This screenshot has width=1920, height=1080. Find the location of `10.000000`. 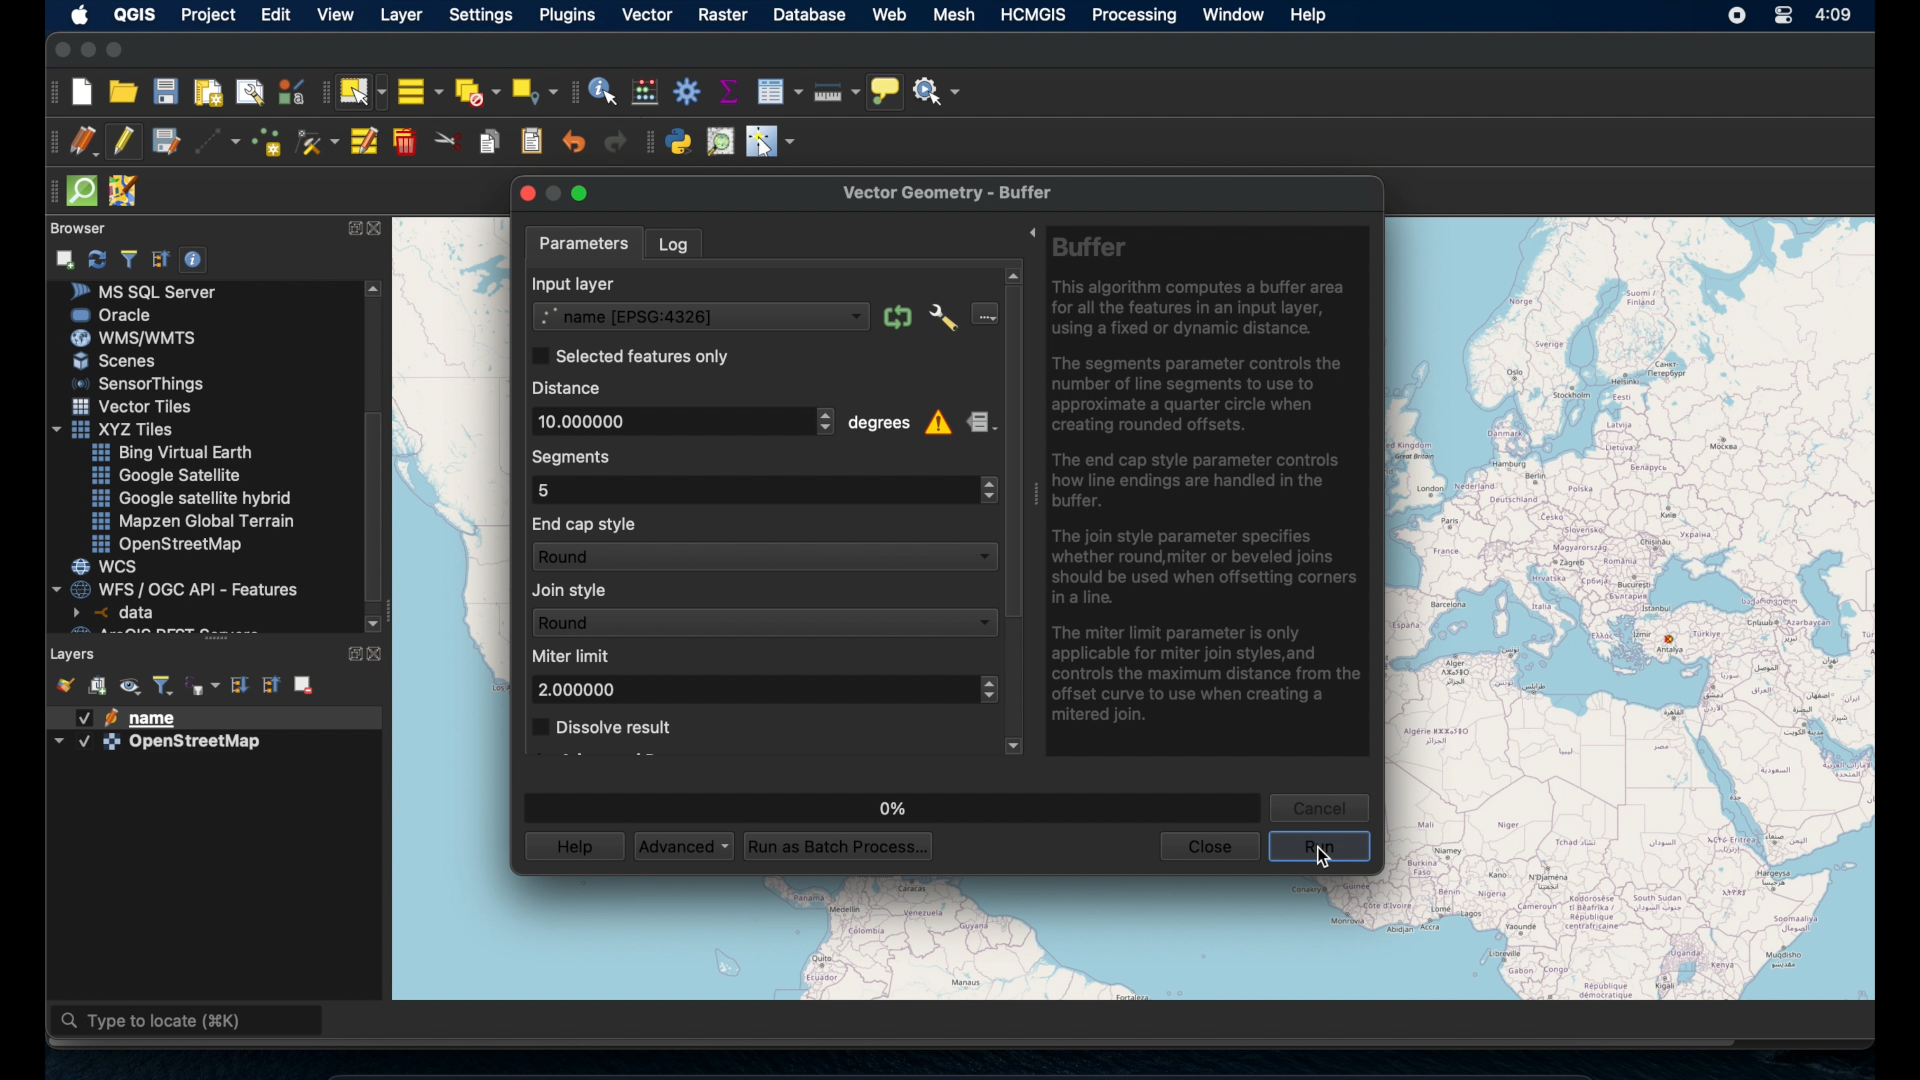

10.000000 is located at coordinates (662, 419).